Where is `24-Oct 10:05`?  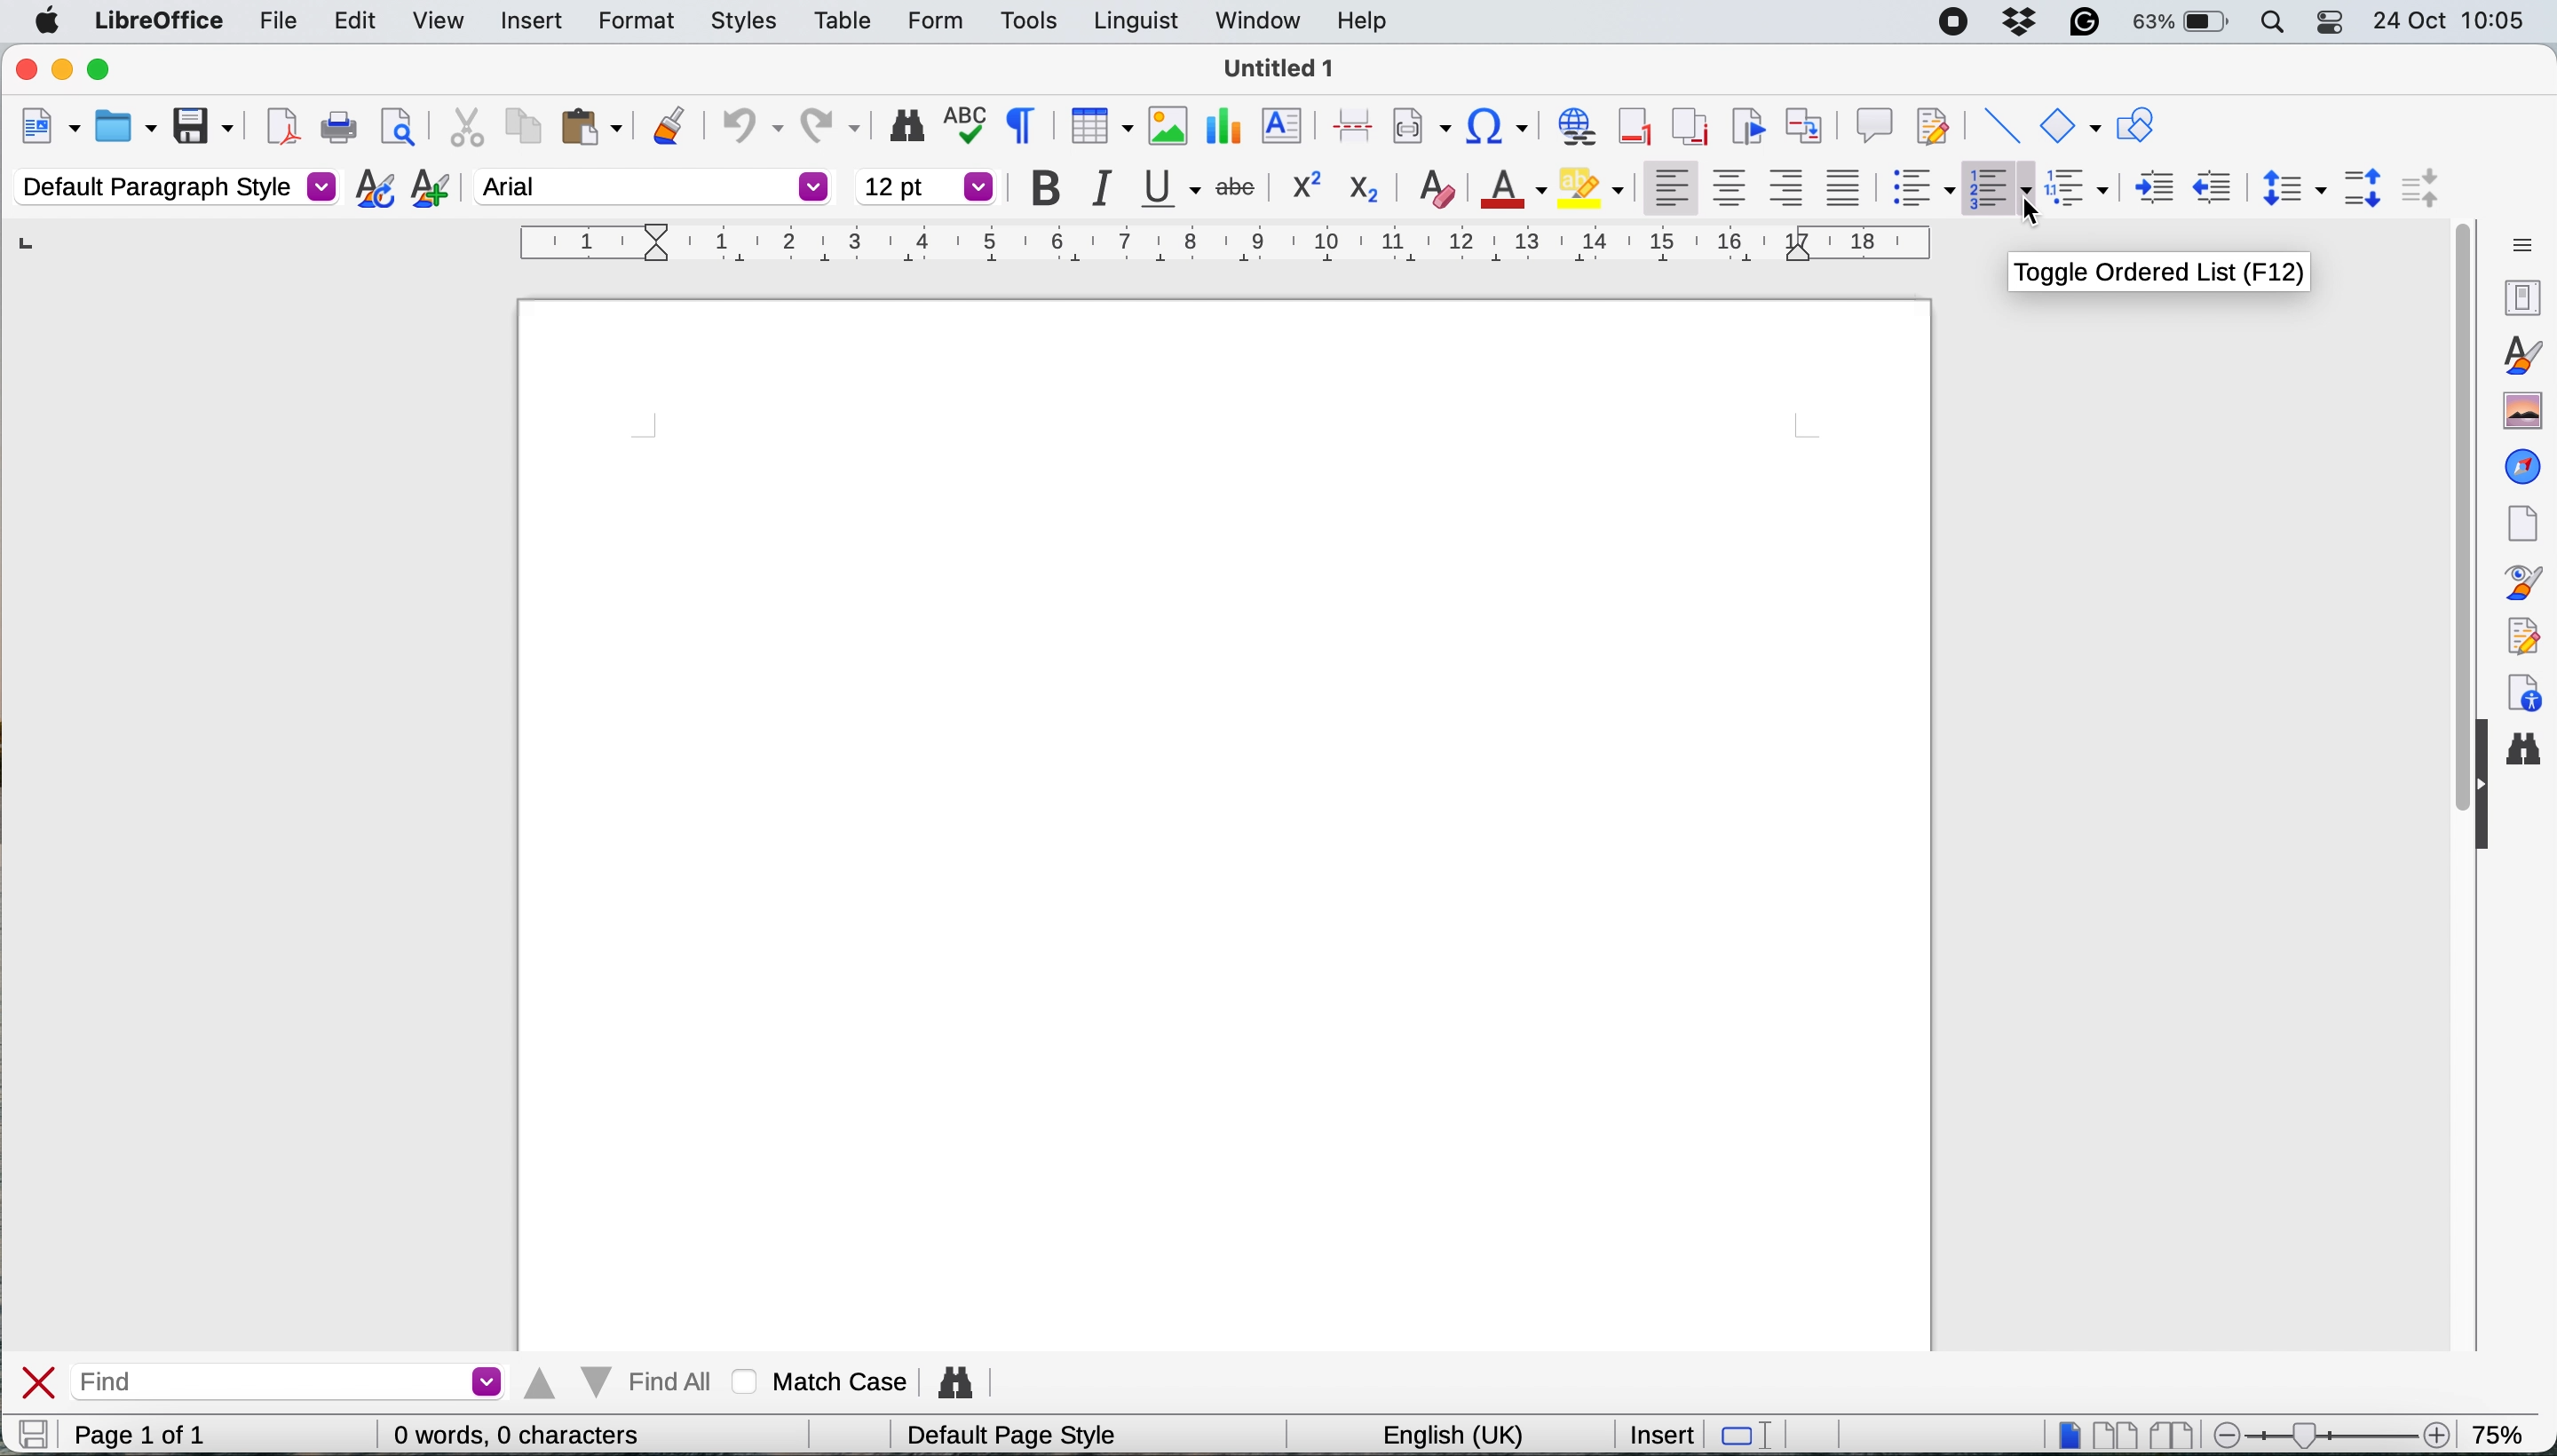
24-Oct 10:05 is located at coordinates (2454, 21).